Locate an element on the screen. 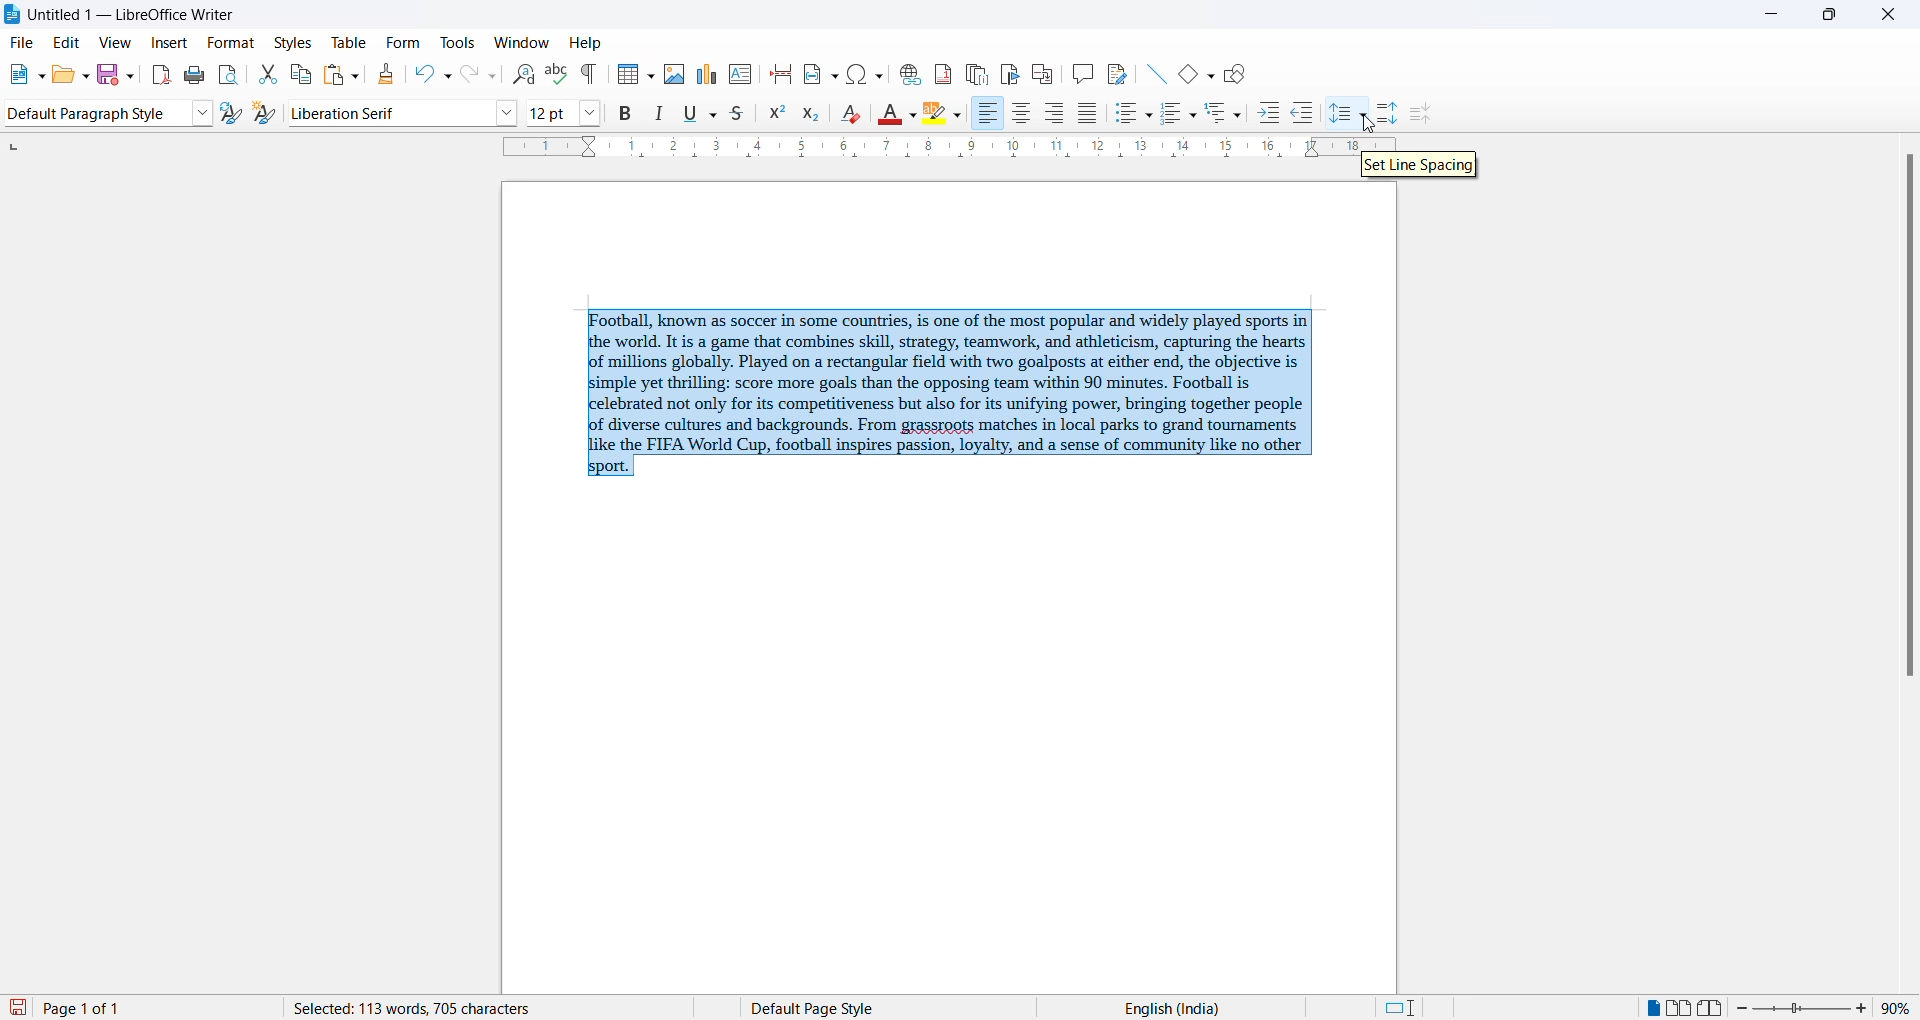 The width and height of the screenshot is (1920, 1020). decrease indent  is located at coordinates (1304, 112).